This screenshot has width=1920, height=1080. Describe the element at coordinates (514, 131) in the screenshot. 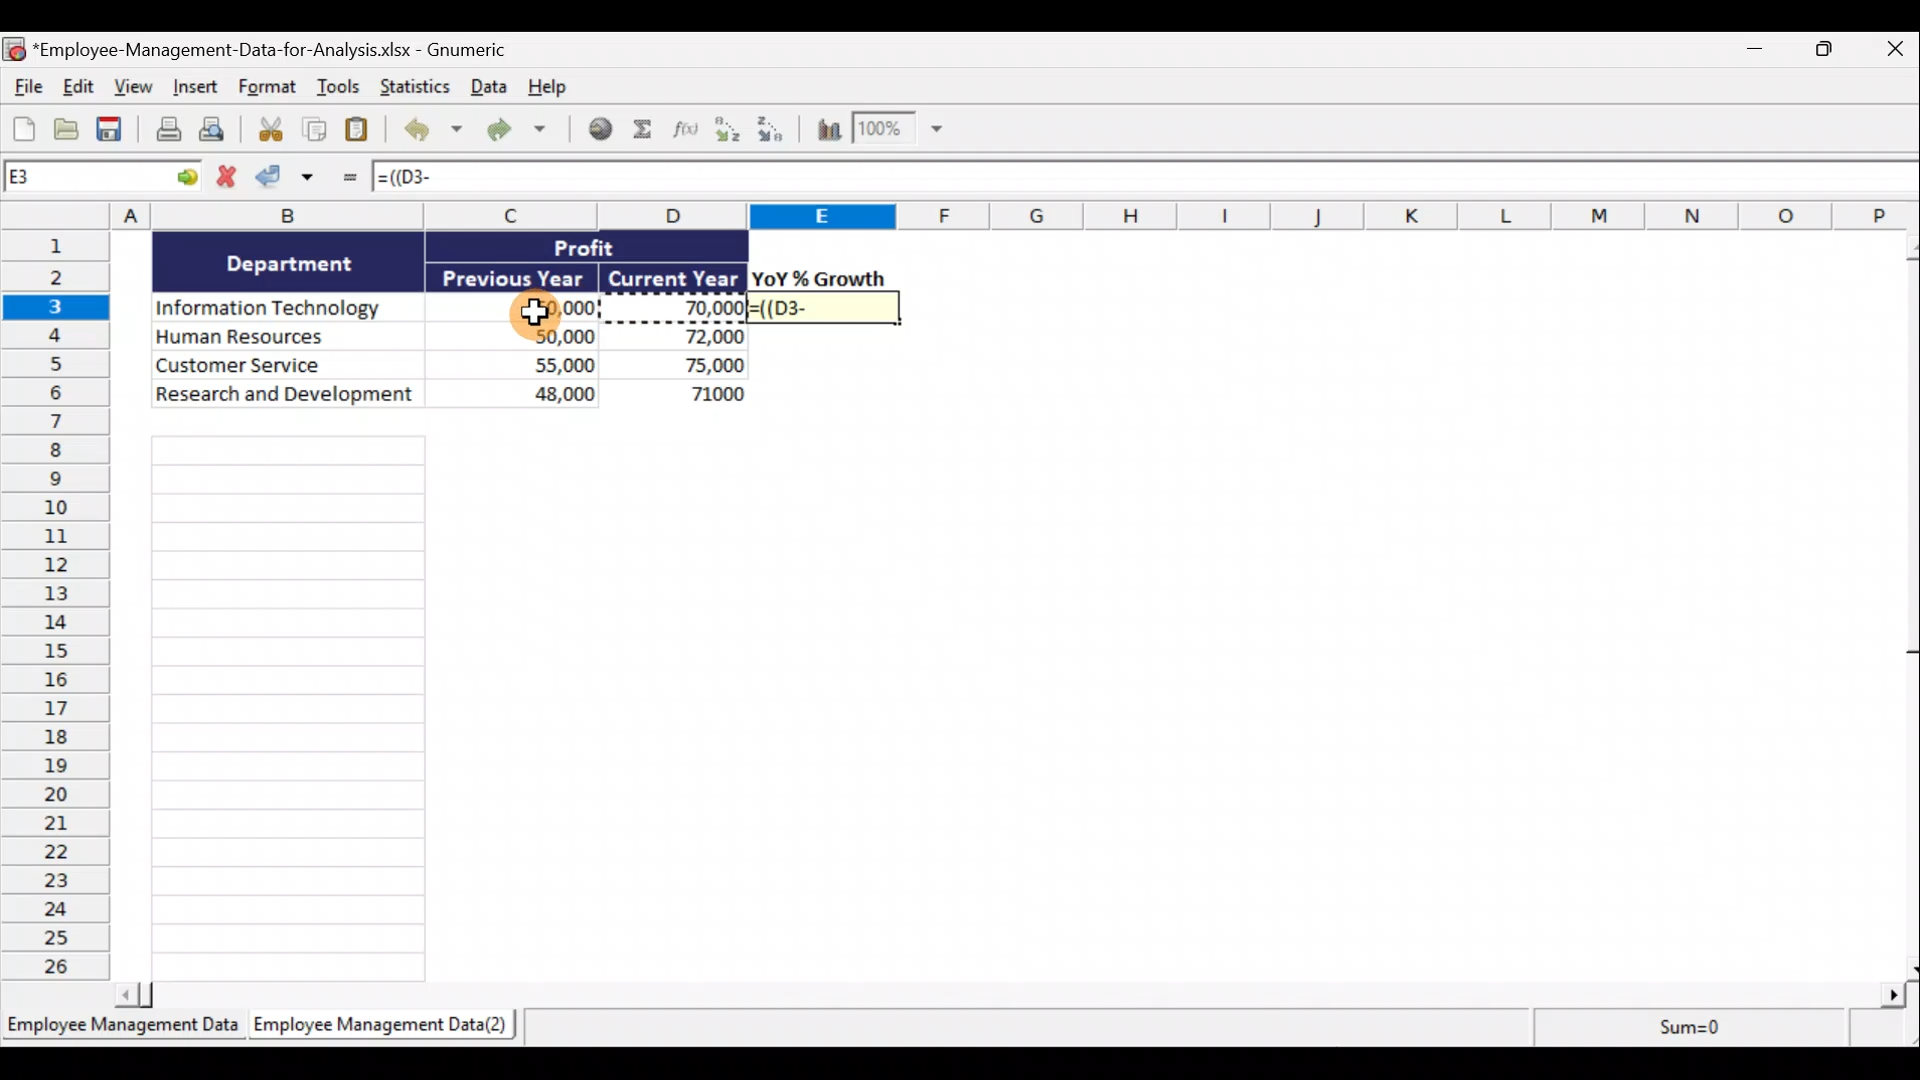

I see `Redo undone action` at that location.